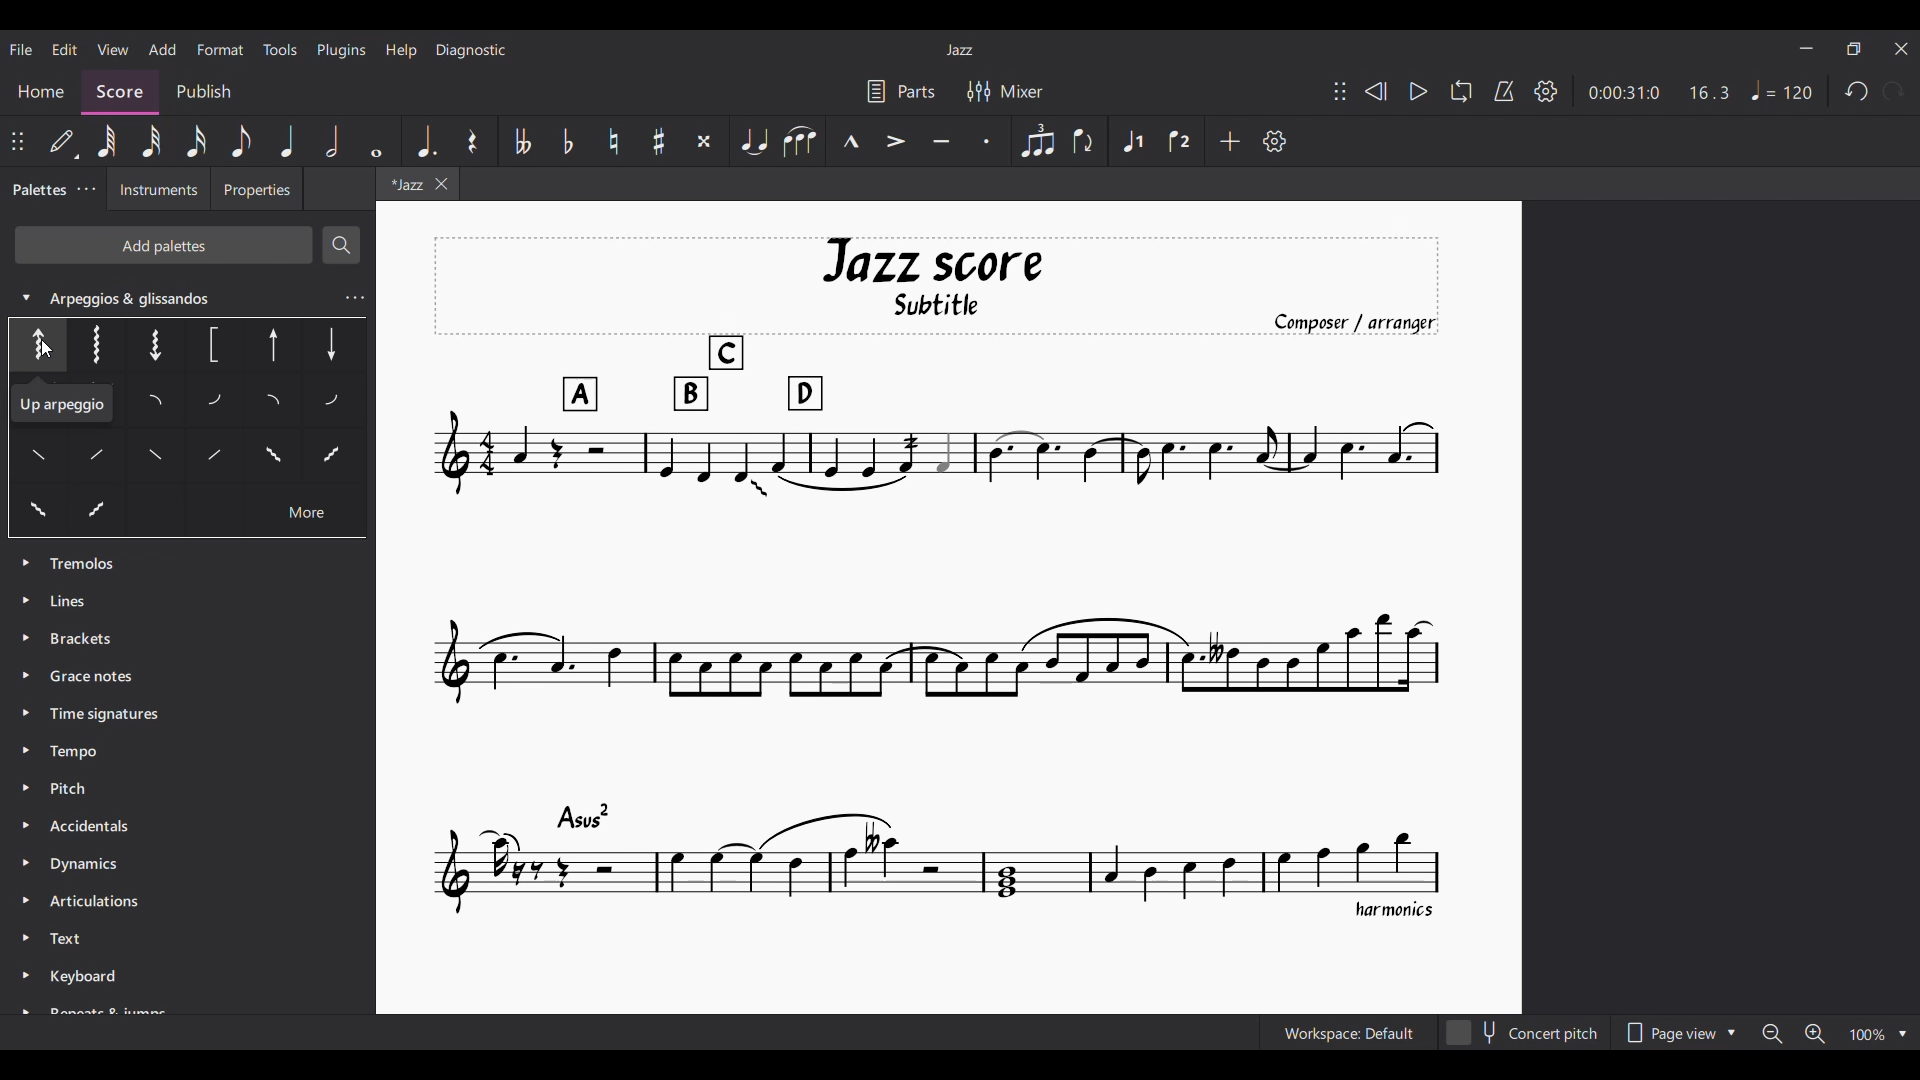 The height and width of the screenshot is (1080, 1920). I want to click on Rest, so click(472, 142).